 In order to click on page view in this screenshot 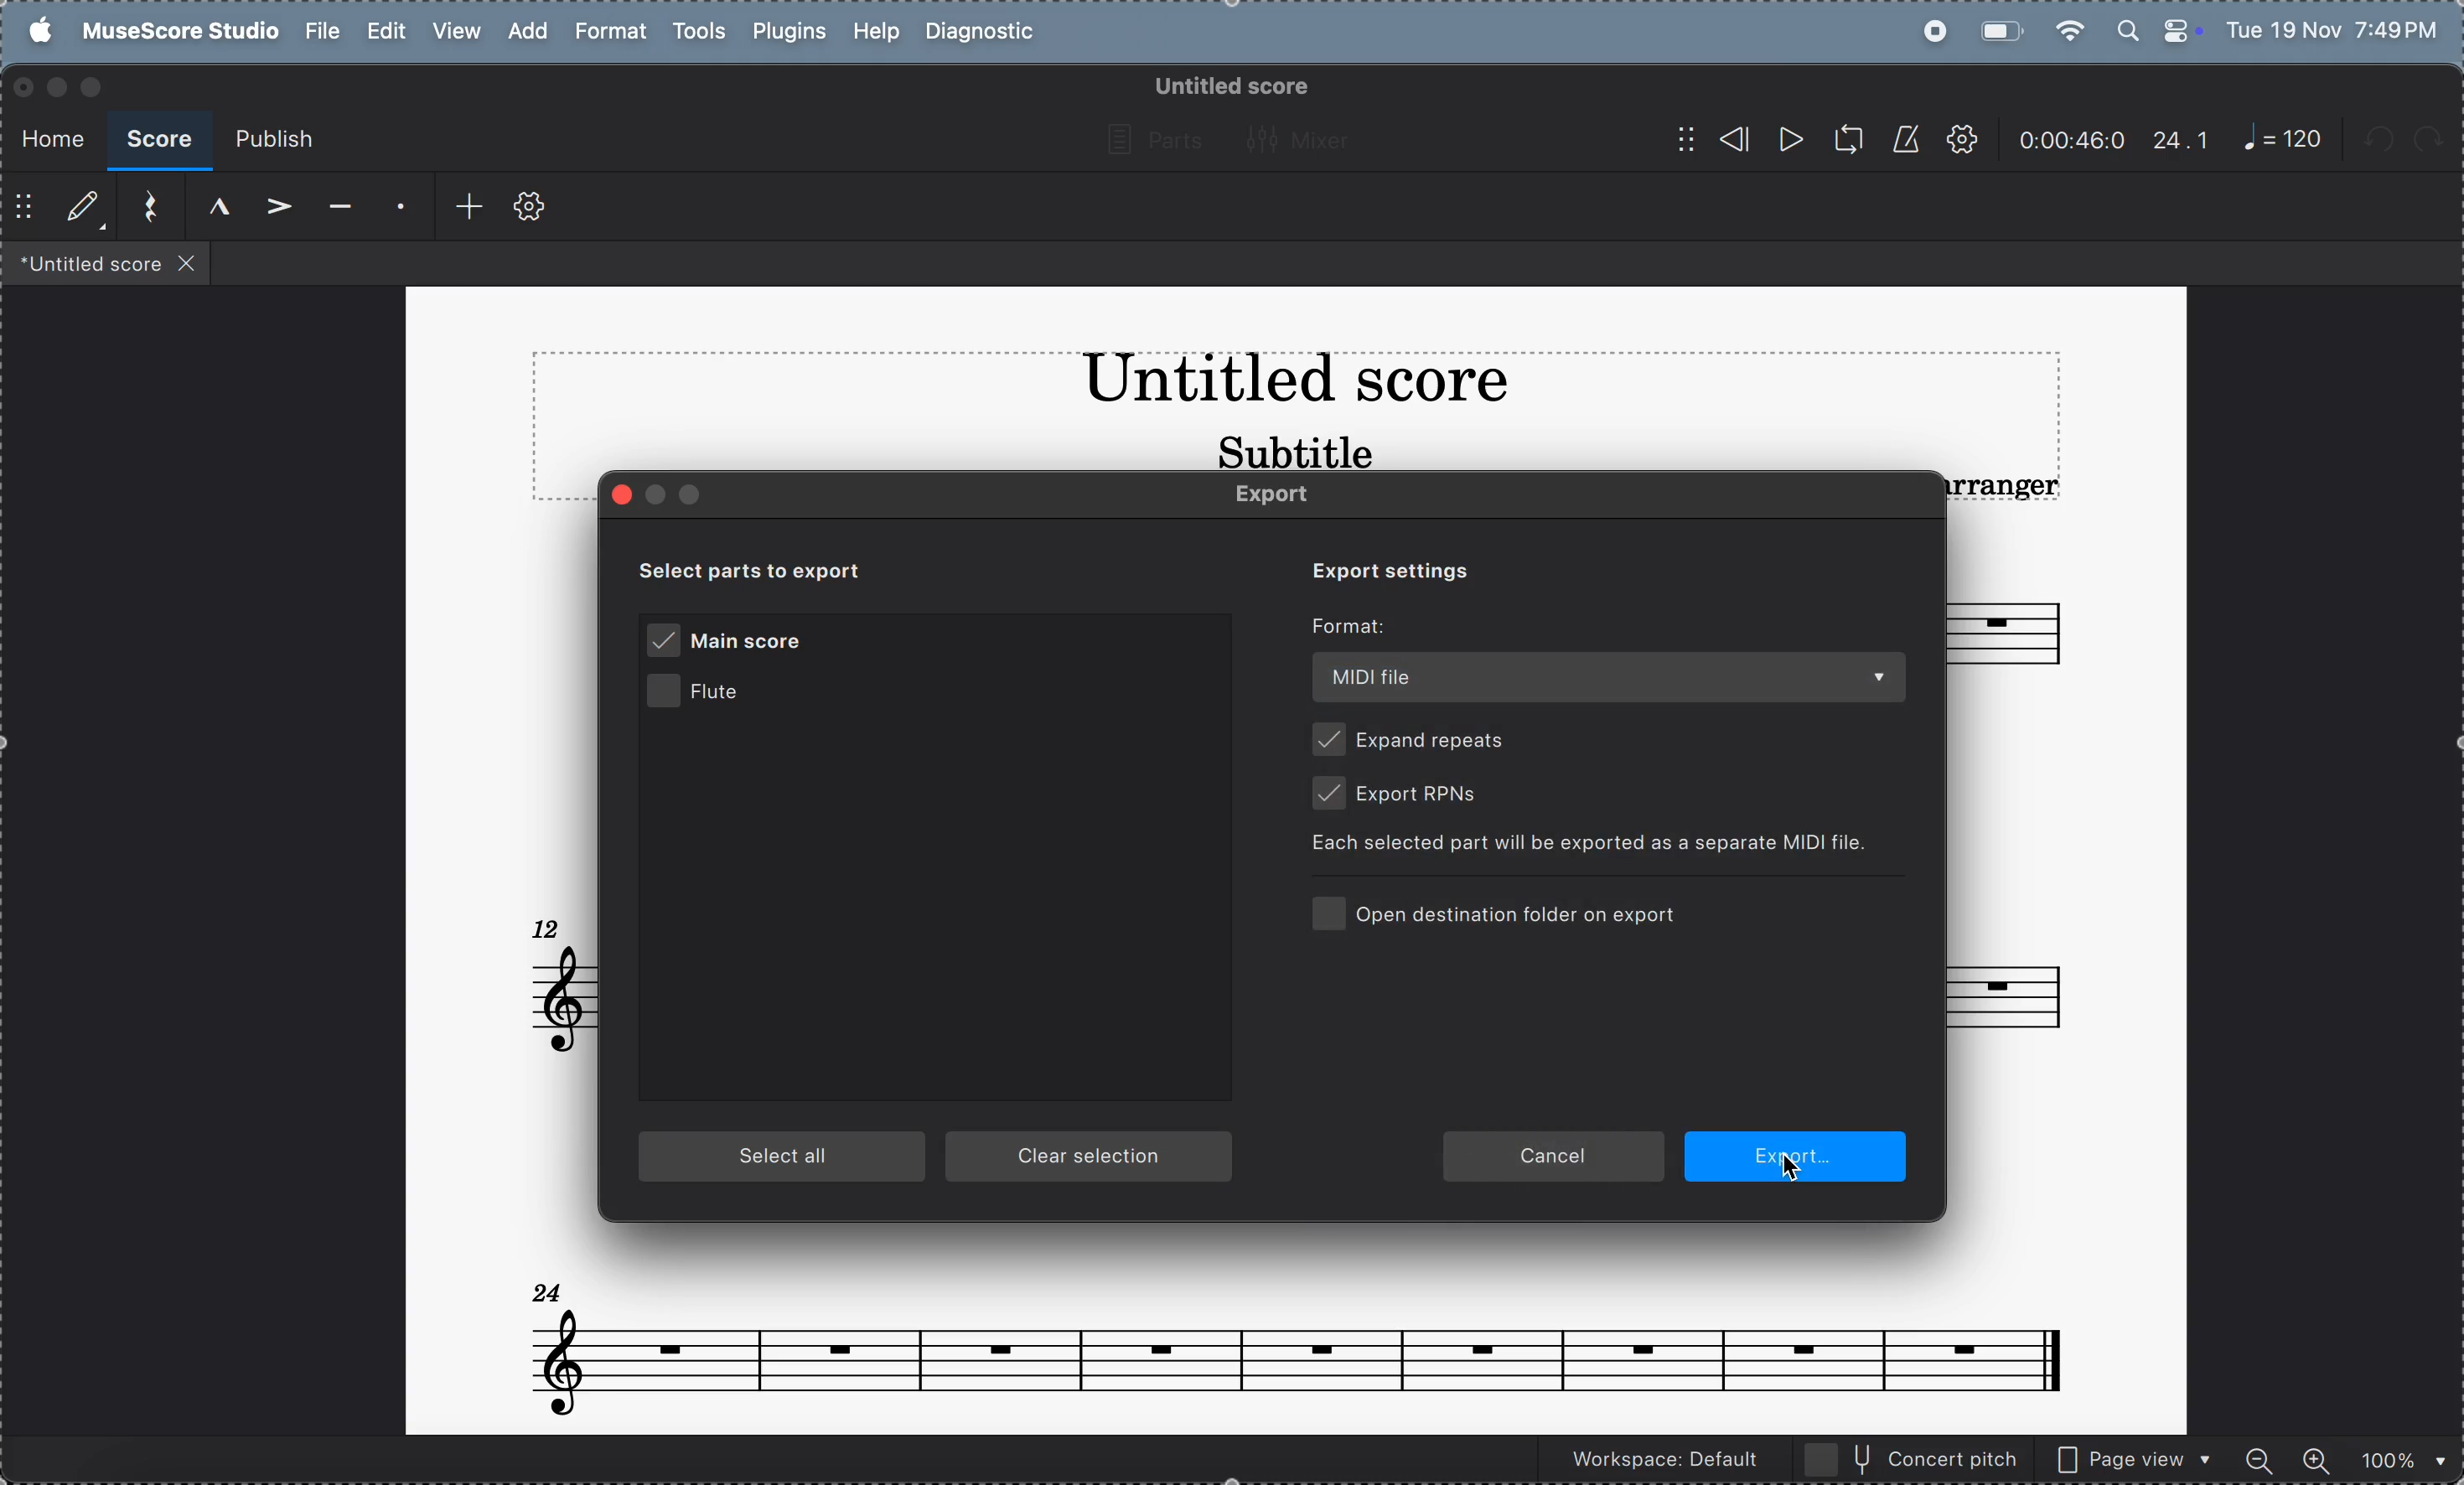, I will do `click(2135, 1457)`.